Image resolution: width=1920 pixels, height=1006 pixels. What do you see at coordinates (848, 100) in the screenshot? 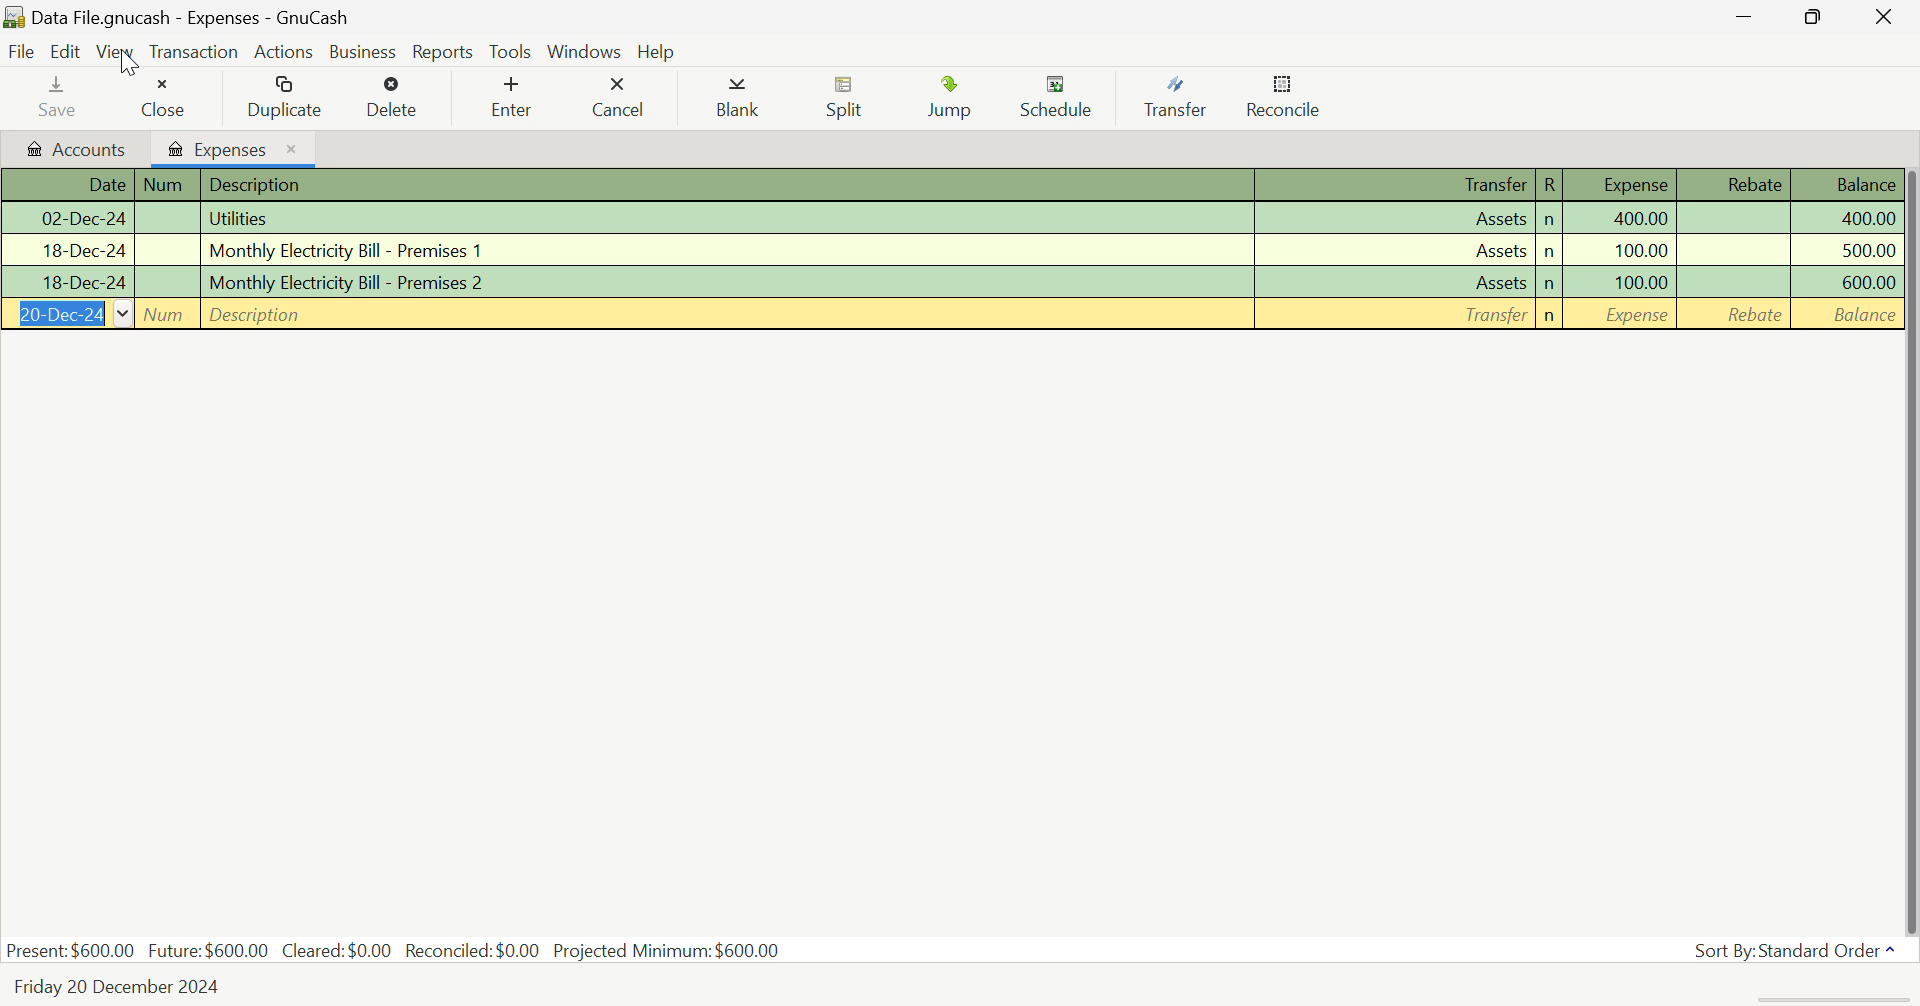
I see `Split` at bounding box center [848, 100].